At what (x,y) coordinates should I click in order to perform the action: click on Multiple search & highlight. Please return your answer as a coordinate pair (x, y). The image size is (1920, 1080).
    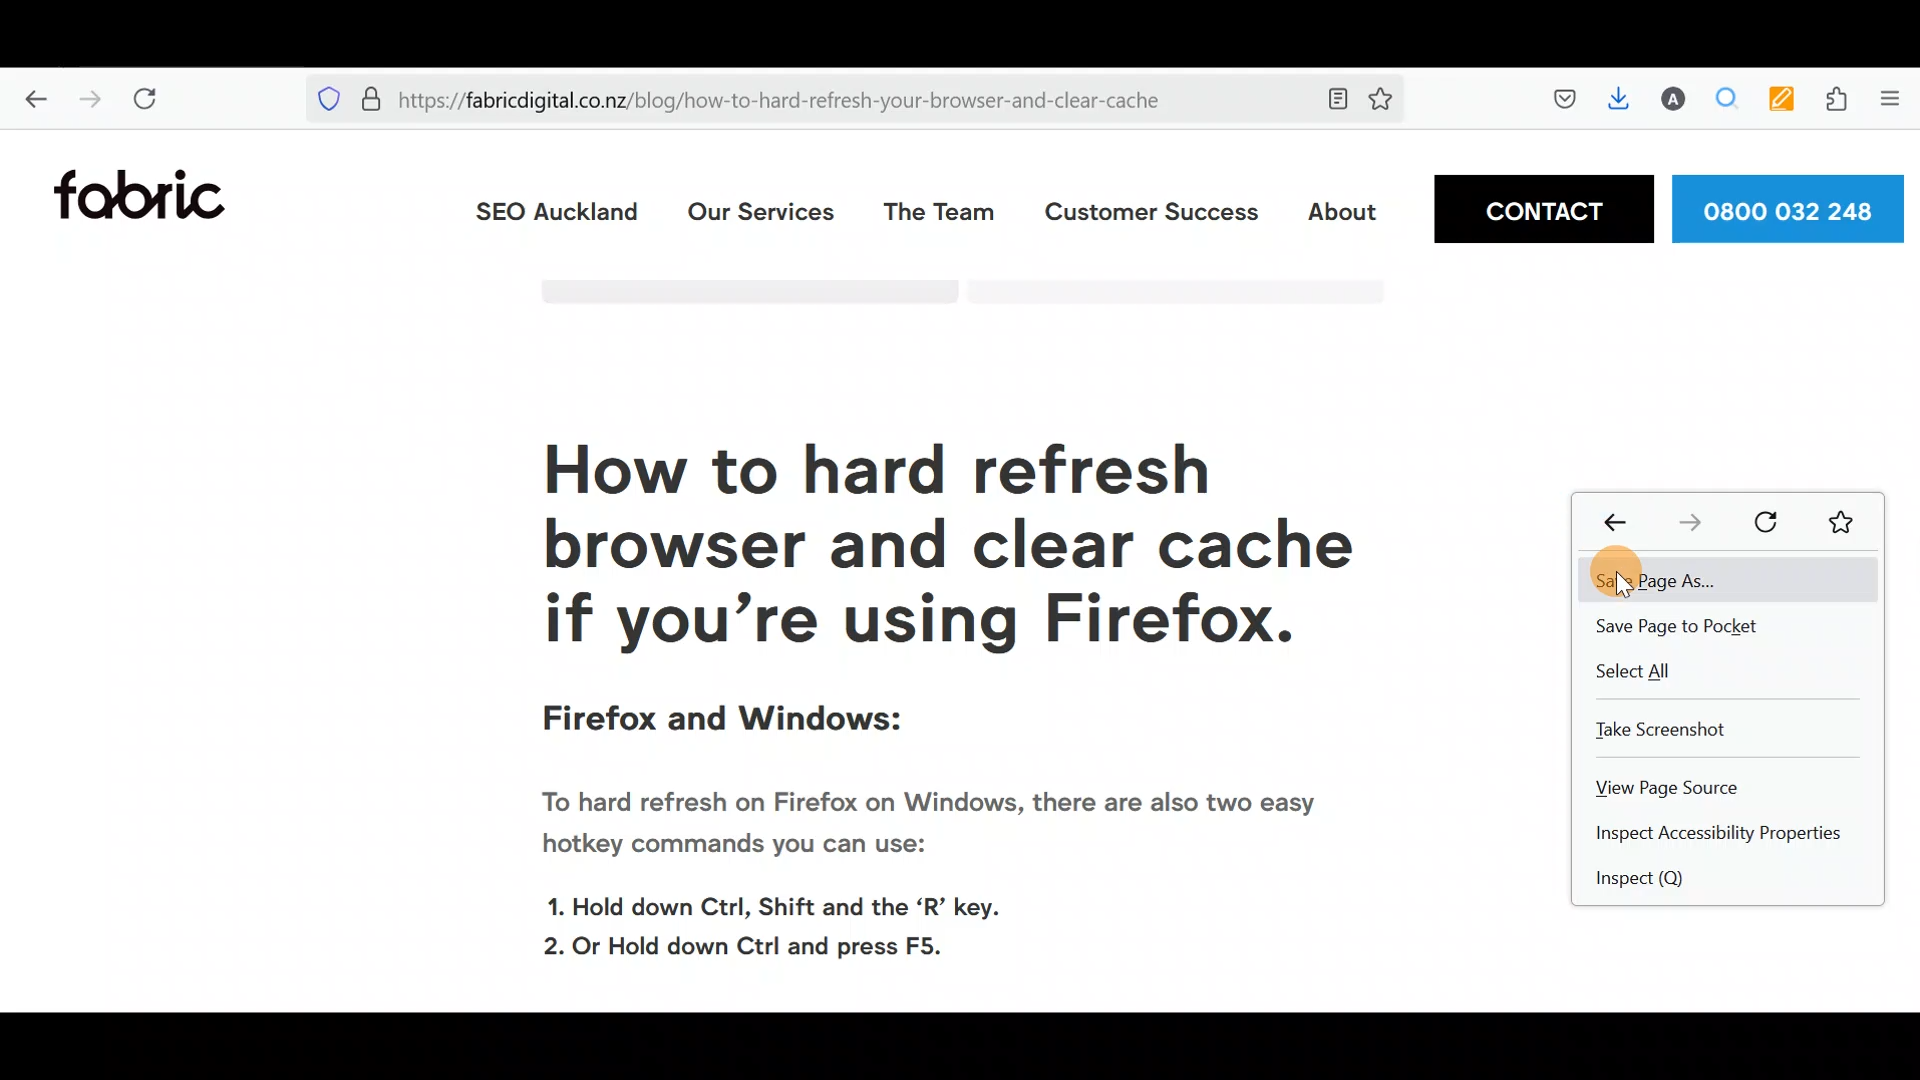
    Looking at the image, I should click on (1727, 103).